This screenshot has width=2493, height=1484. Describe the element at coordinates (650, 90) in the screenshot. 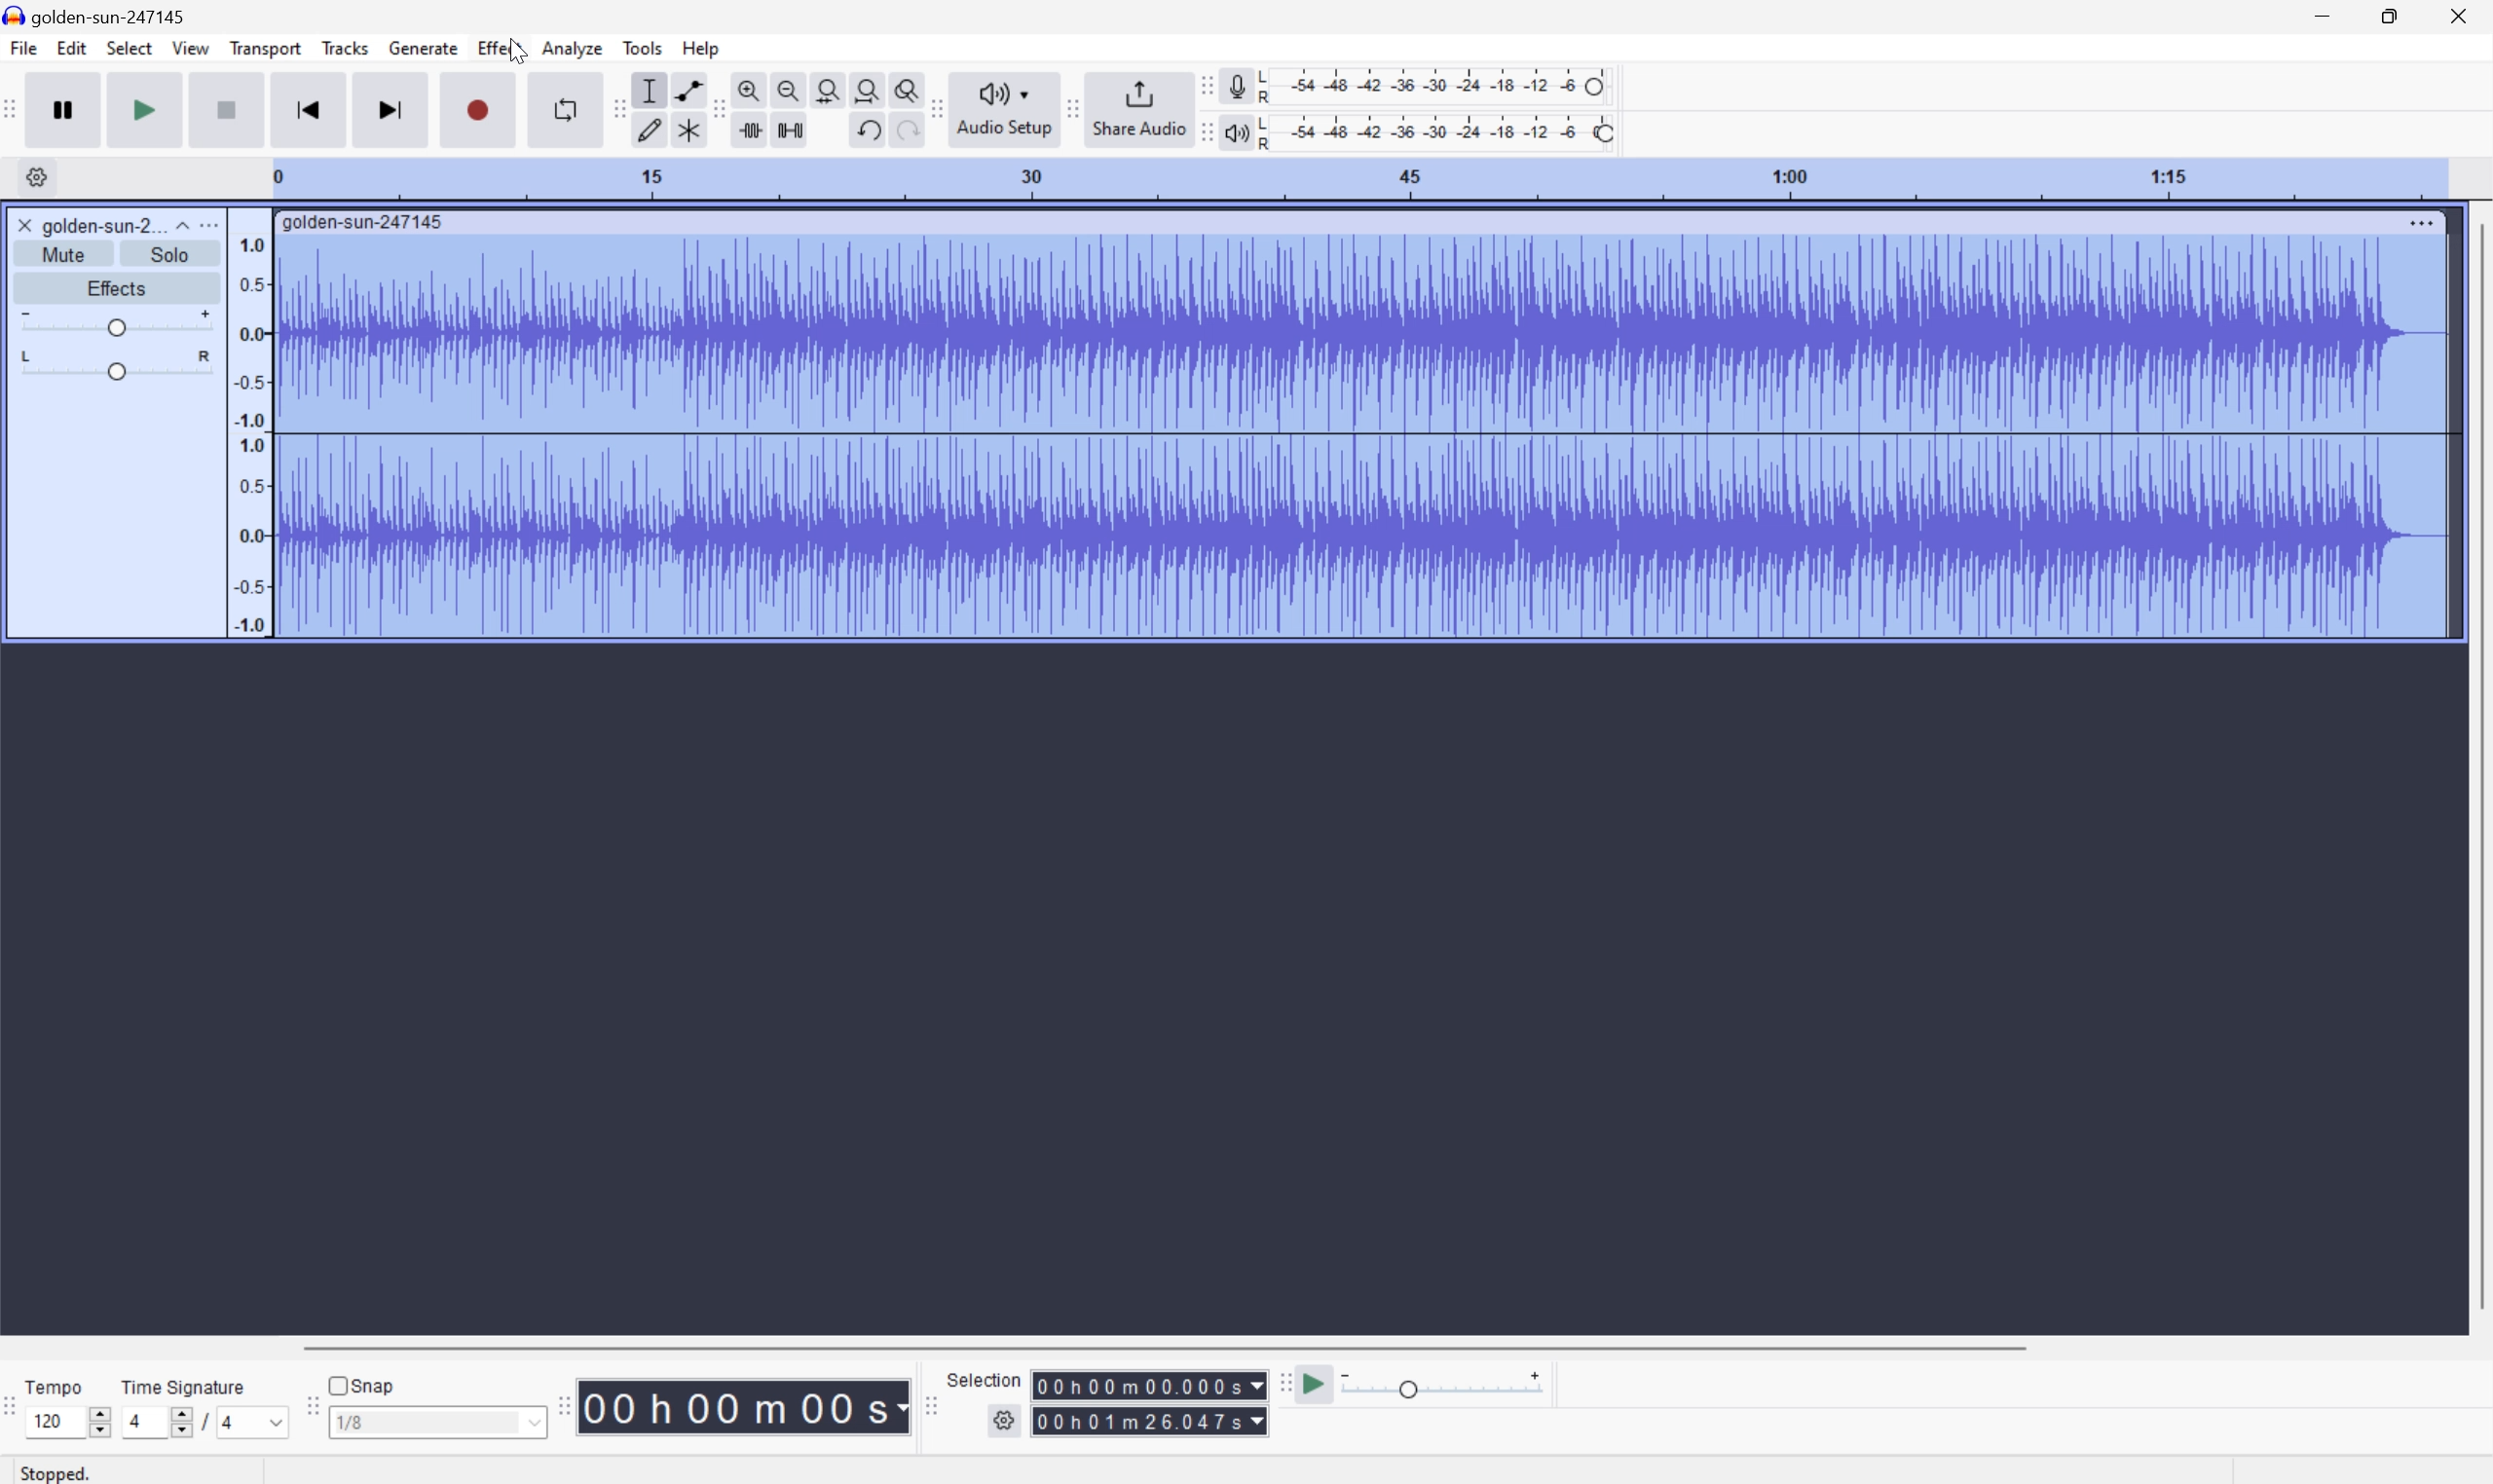

I see `Selection tool` at that location.